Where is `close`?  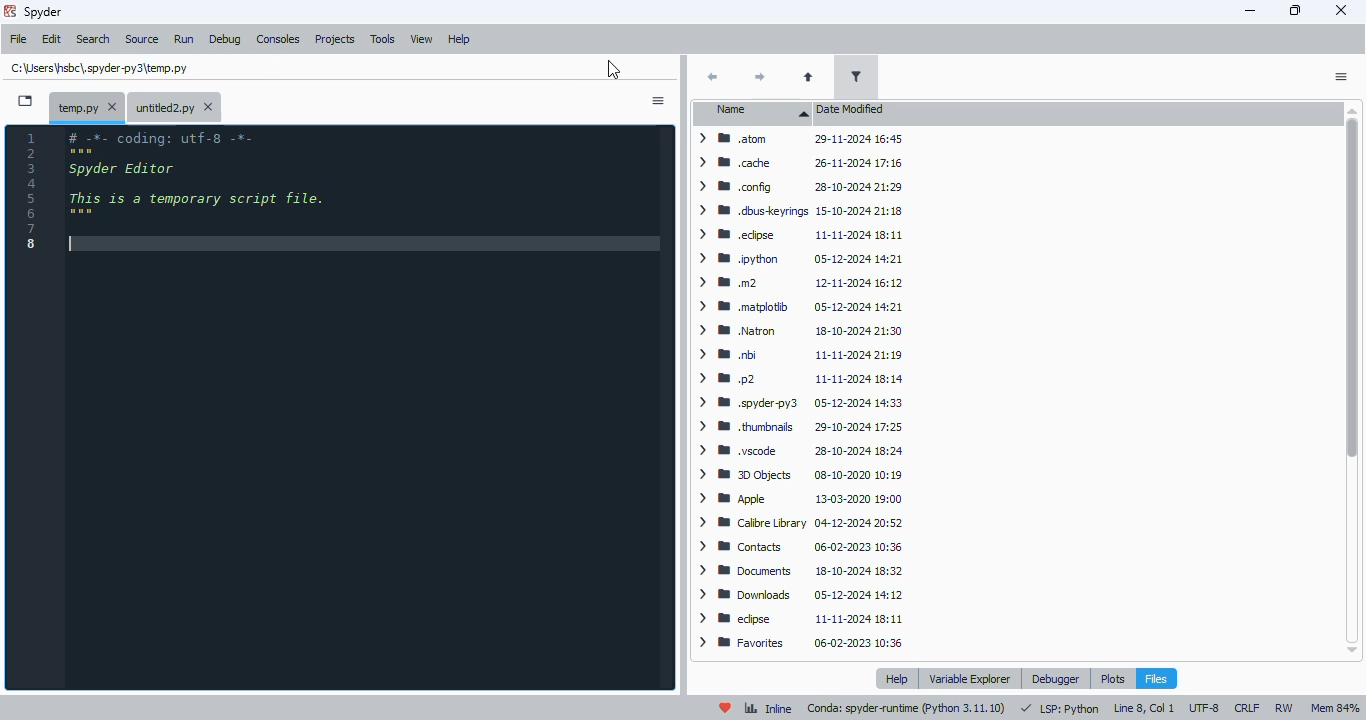 close is located at coordinates (210, 108).